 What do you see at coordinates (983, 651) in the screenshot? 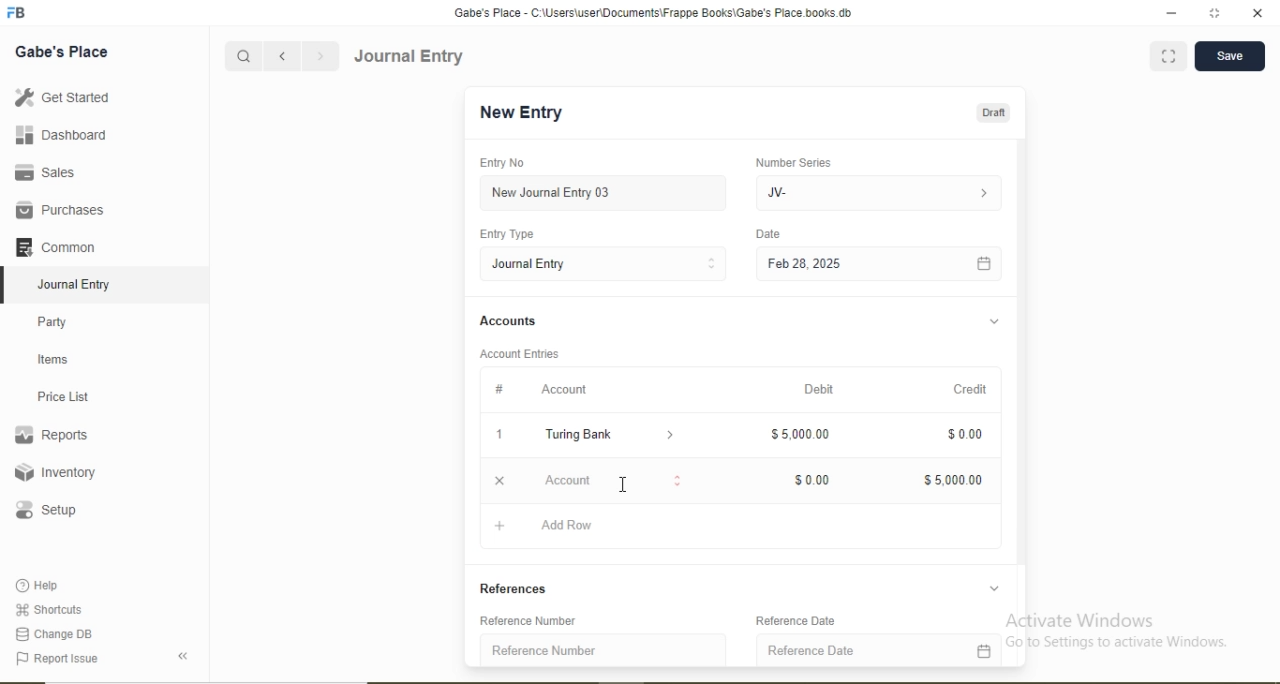
I see `Calendar` at bounding box center [983, 651].